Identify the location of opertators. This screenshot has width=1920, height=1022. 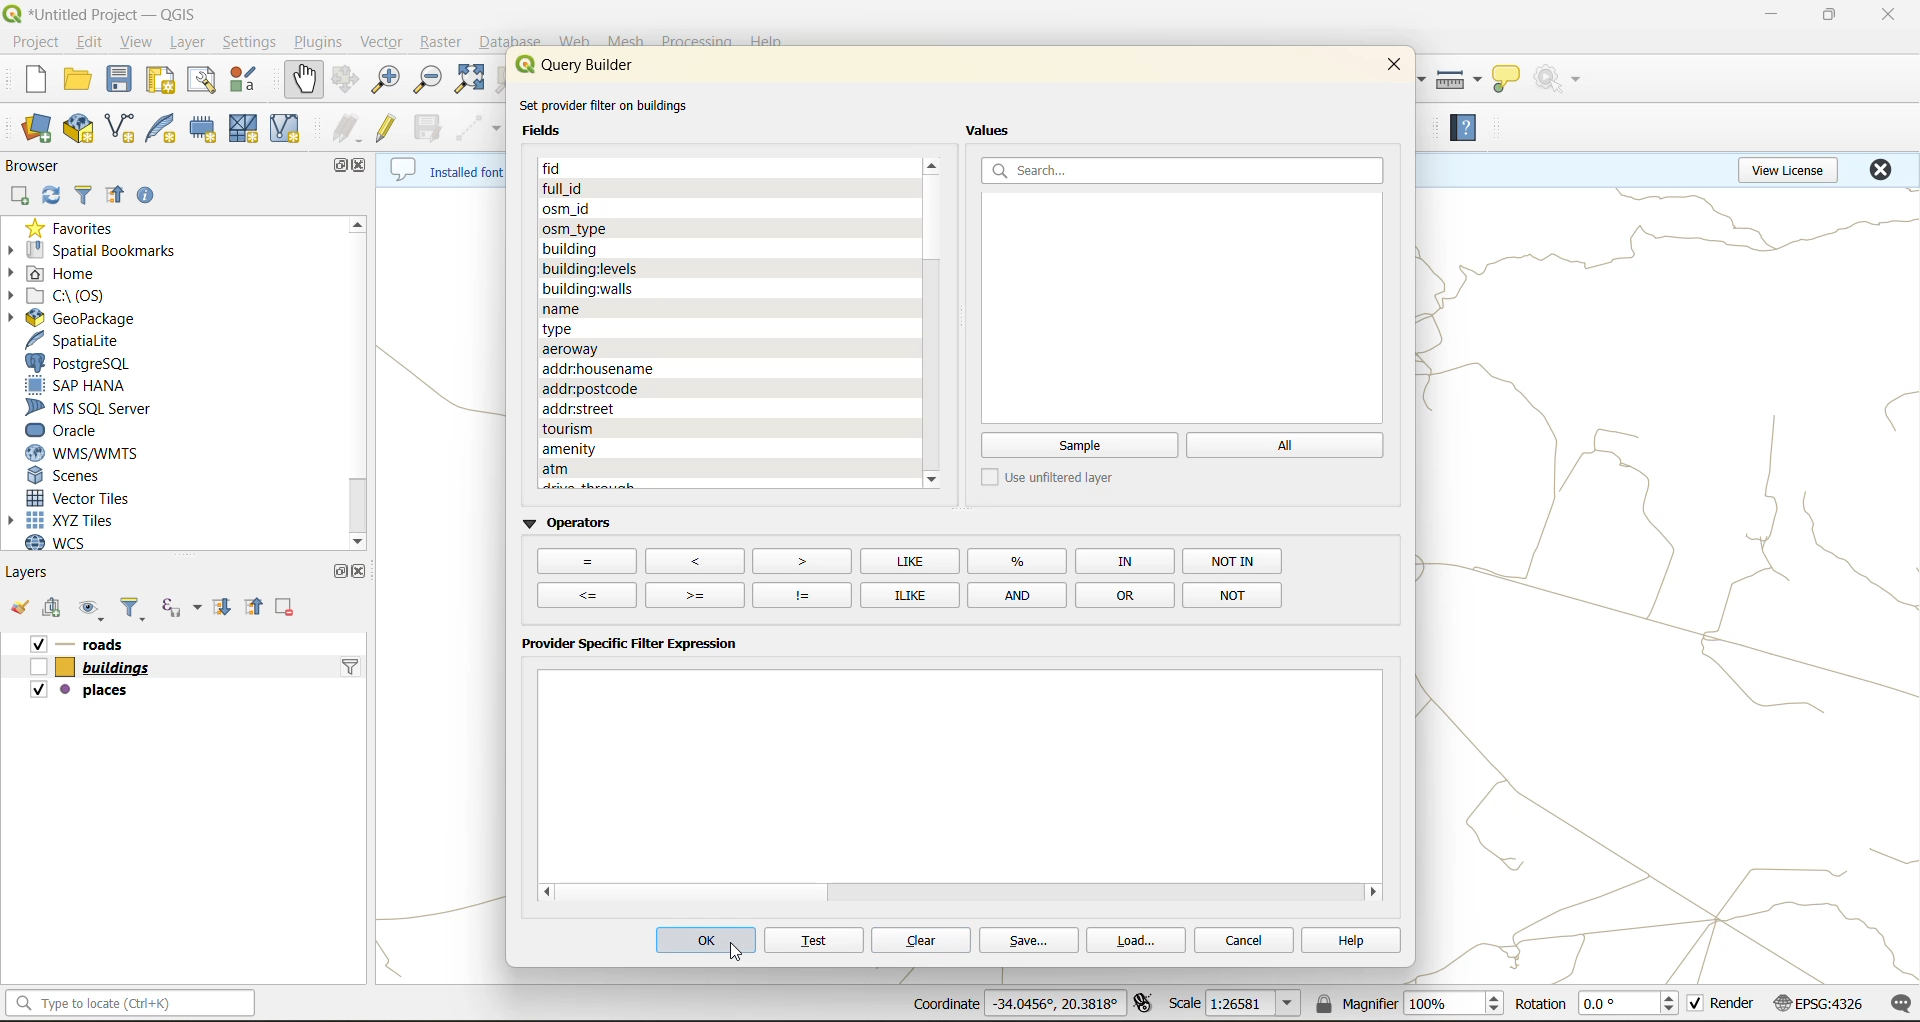
(799, 559).